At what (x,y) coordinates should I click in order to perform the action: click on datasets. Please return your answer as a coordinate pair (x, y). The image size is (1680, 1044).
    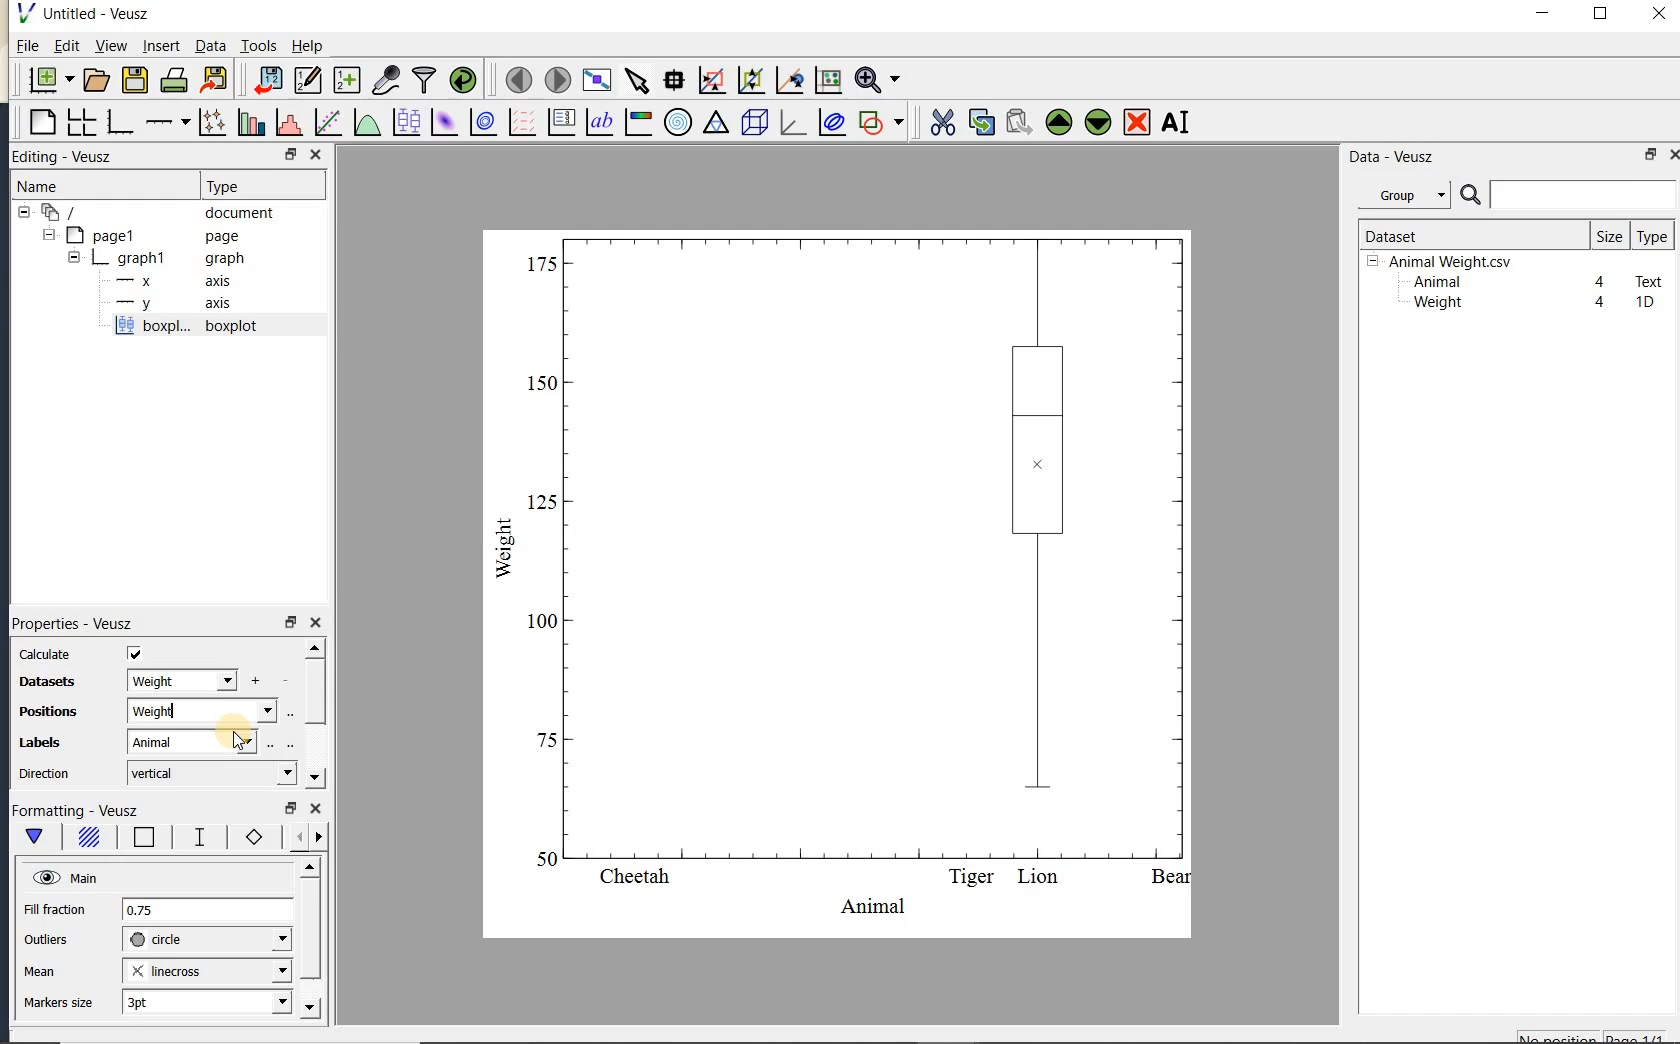
    Looking at the image, I should click on (49, 684).